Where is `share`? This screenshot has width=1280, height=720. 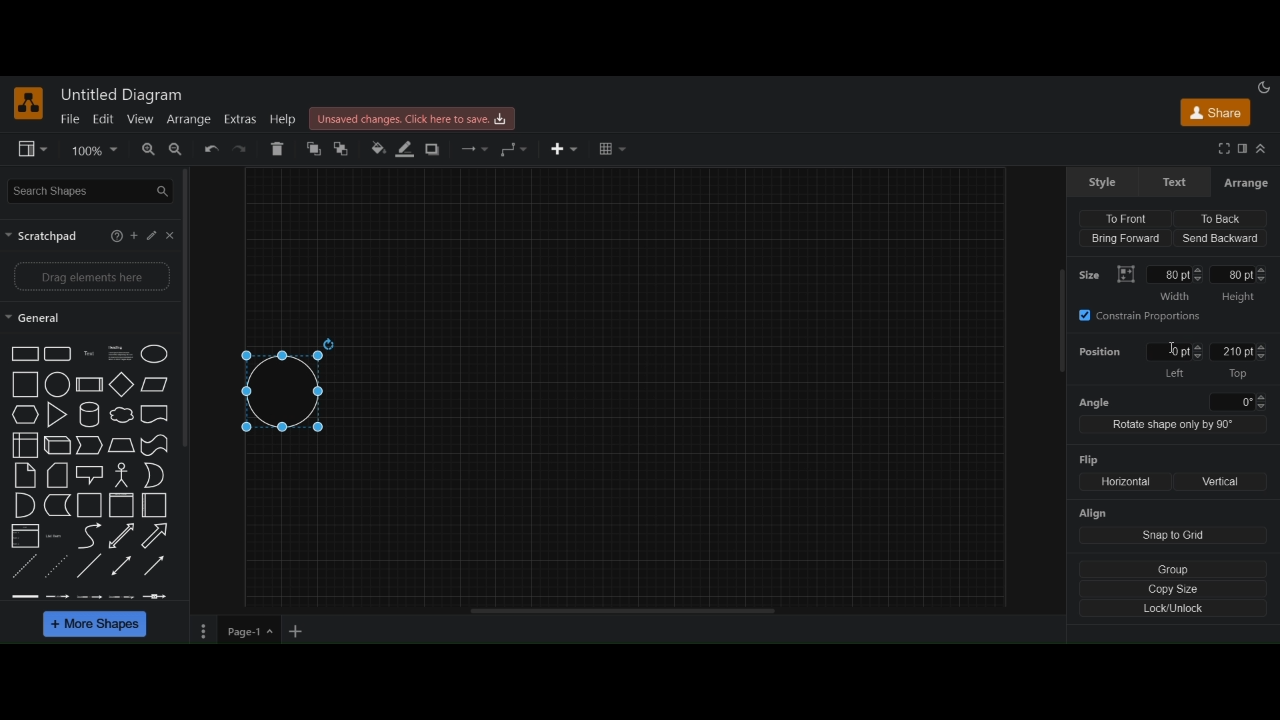 share is located at coordinates (1213, 115).